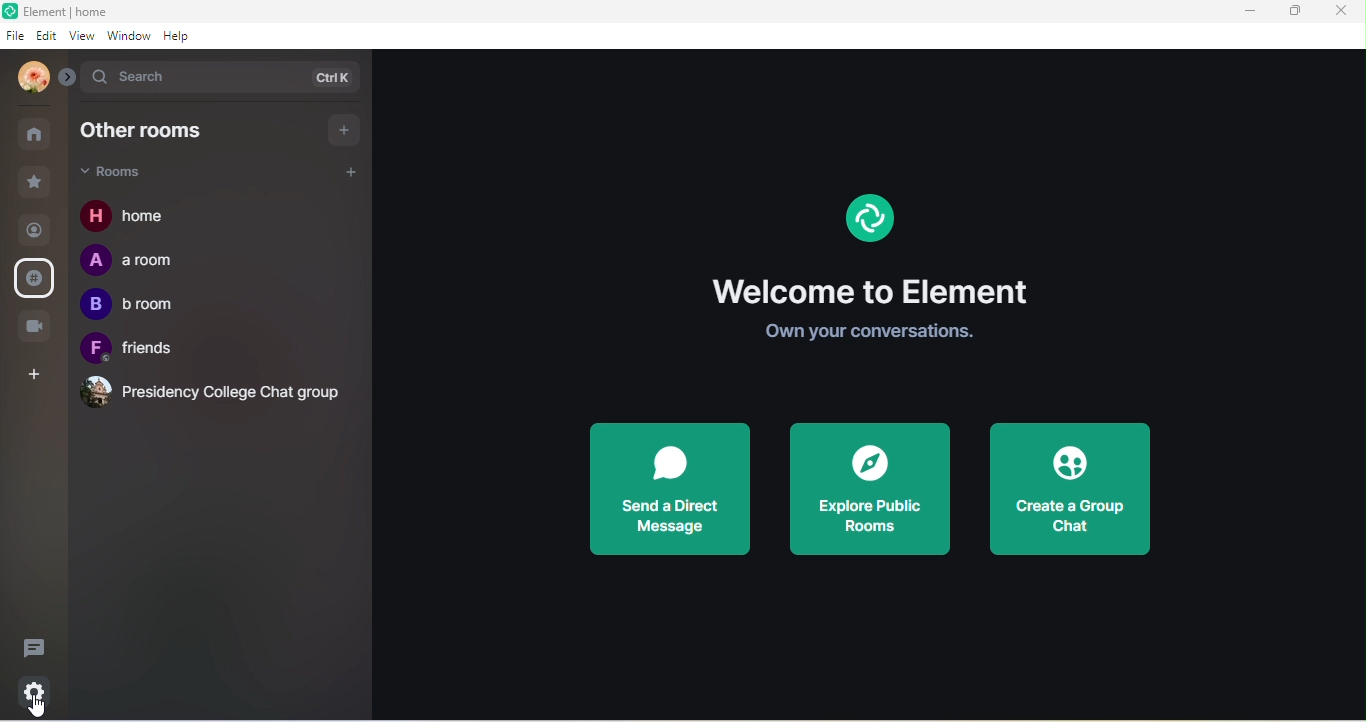  Describe the element at coordinates (27, 78) in the screenshot. I see `profile photo` at that location.